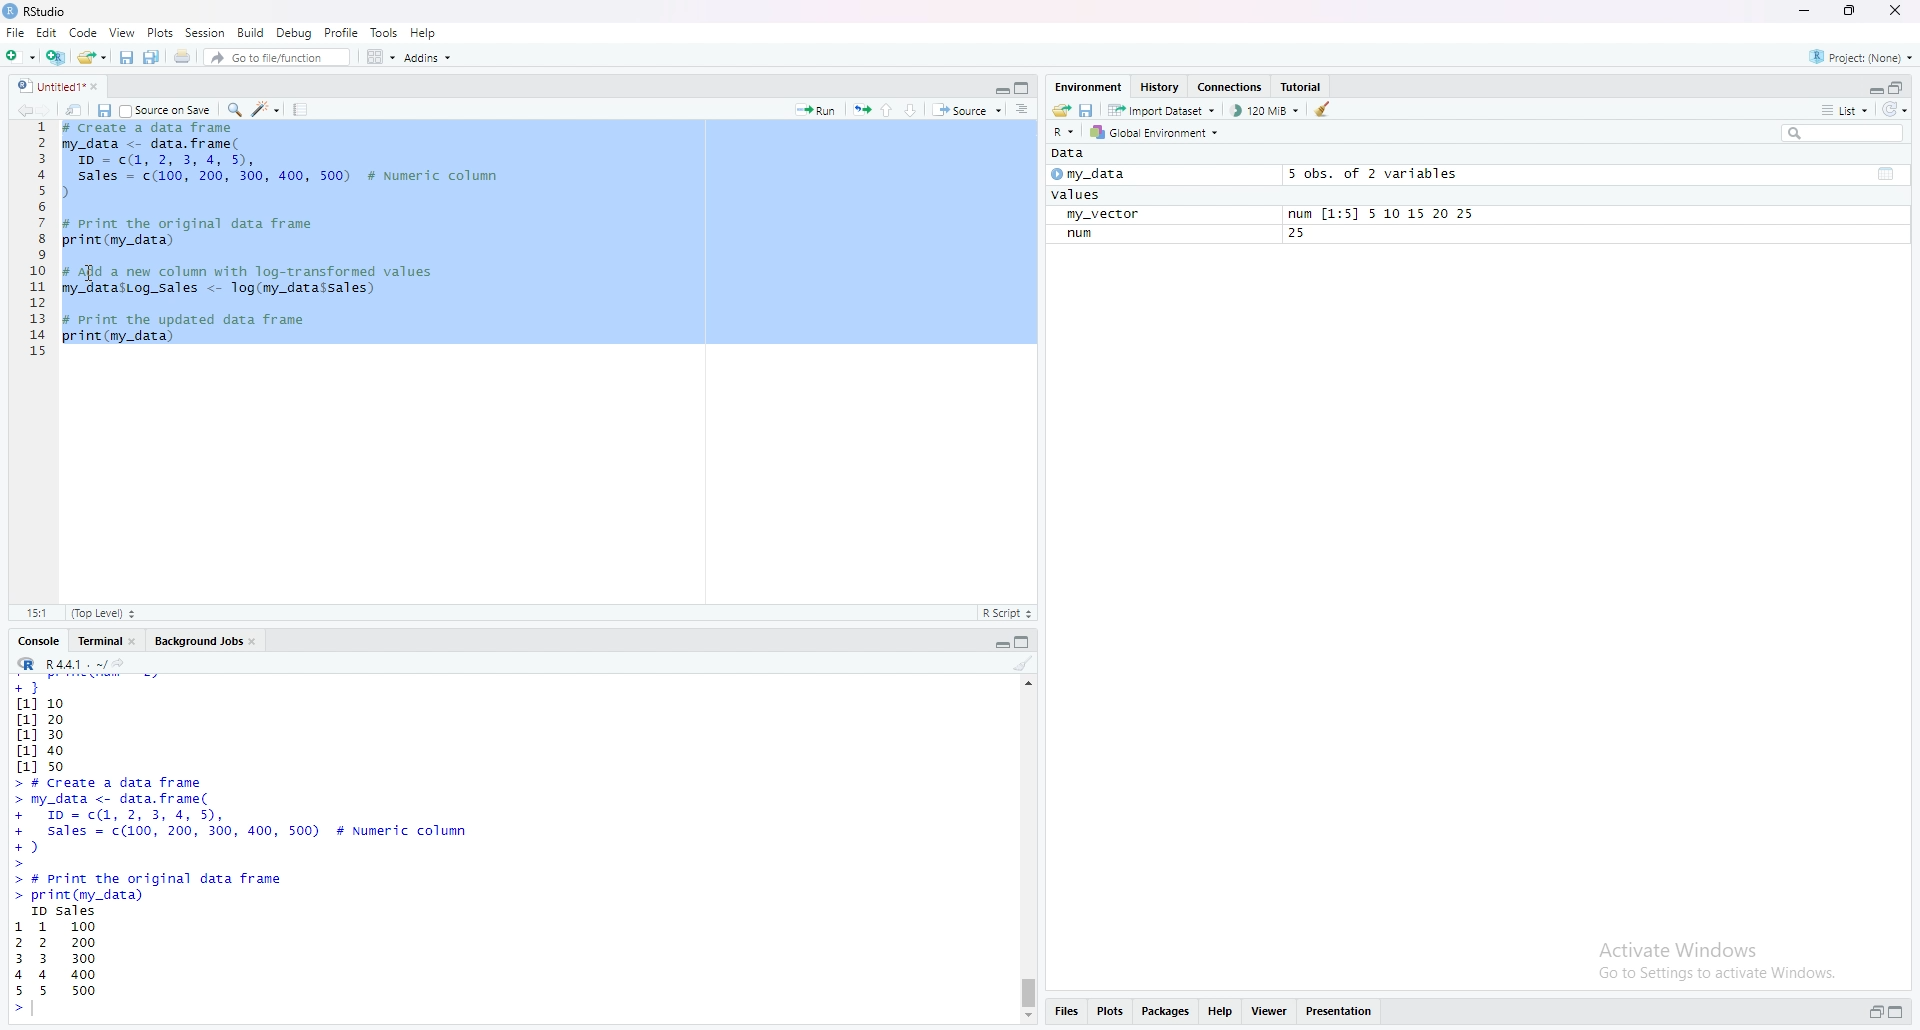 This screenshot has width=1920, height=1030. Describe the element at coordinates (302, 110) in the screenshot. I see `compile report` at that location.